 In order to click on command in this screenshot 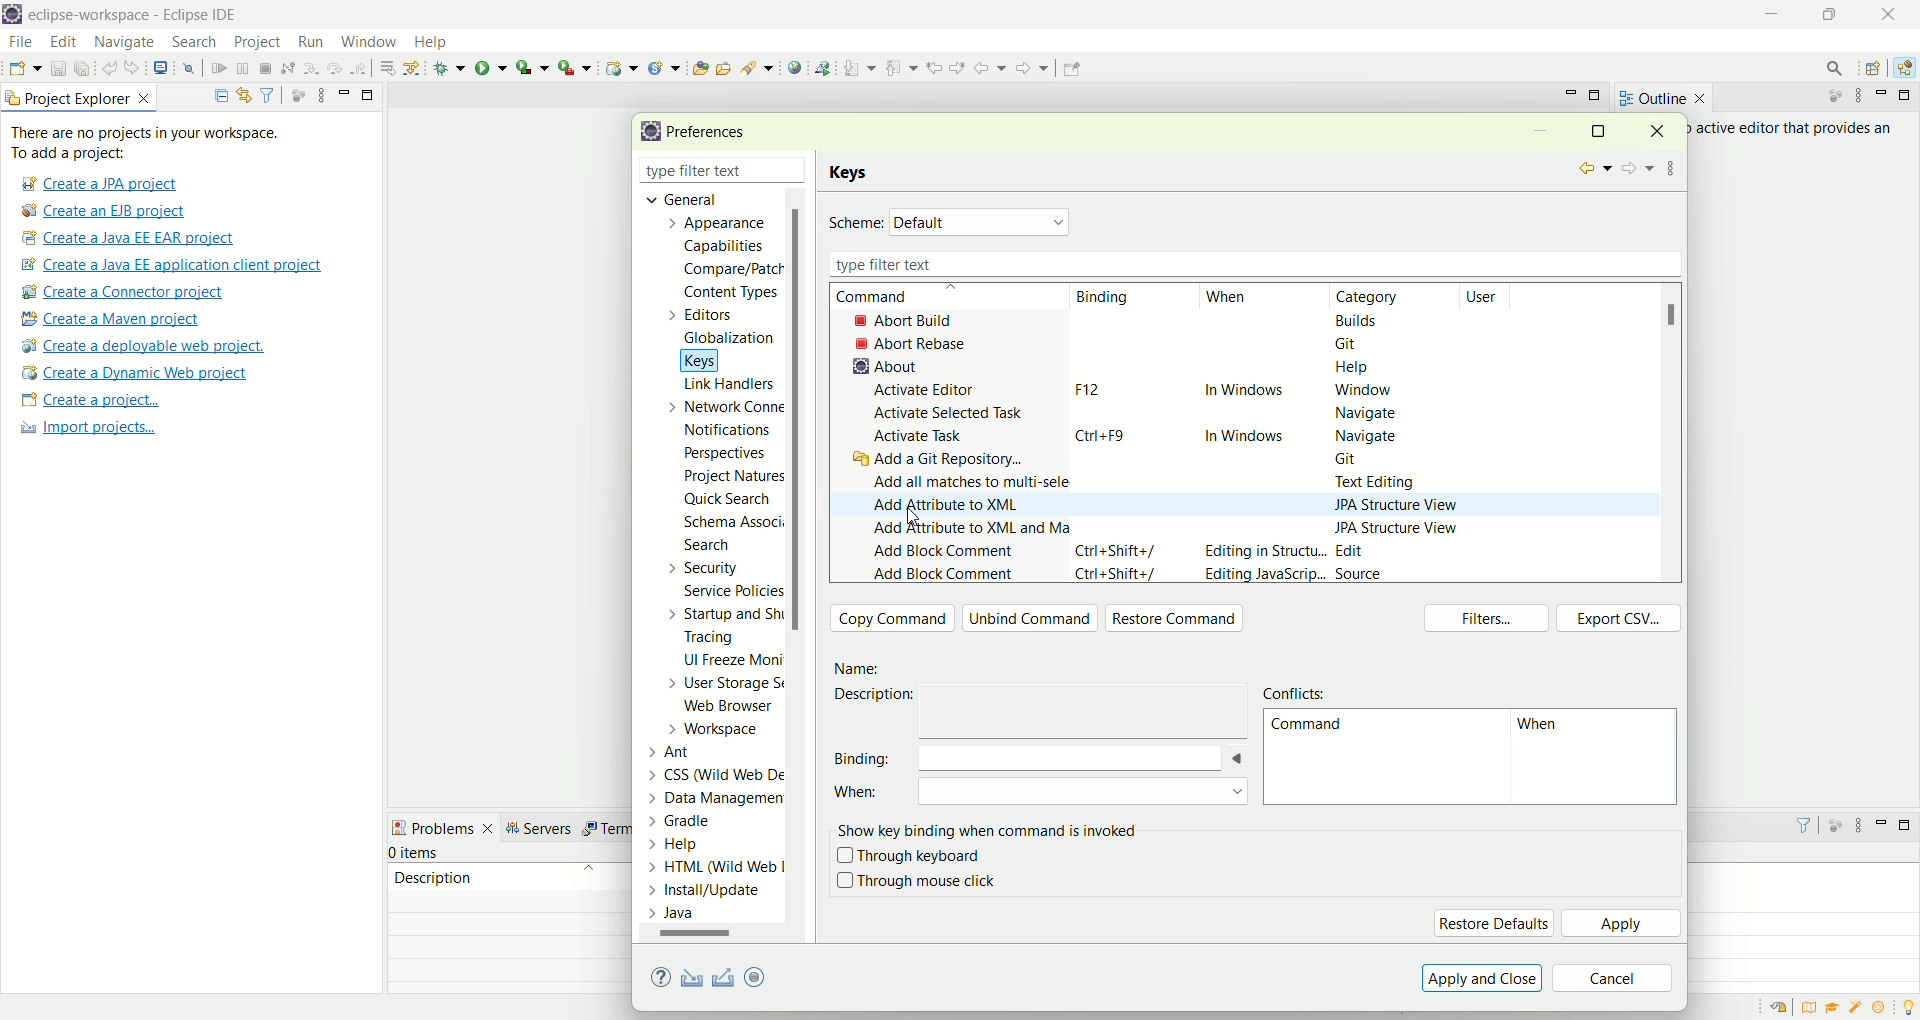, I will do `click(893, 297)`.